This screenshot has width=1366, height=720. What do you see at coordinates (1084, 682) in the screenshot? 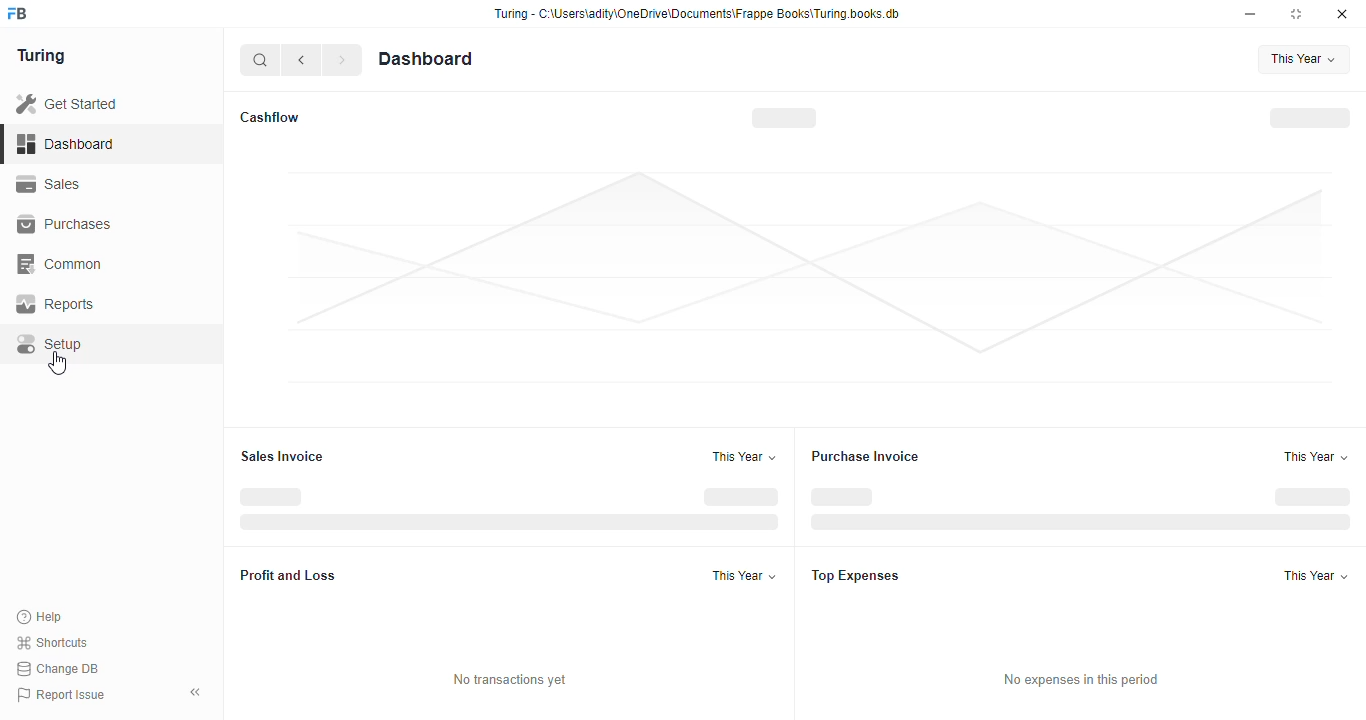
I see `No expenses in this period` at bounding box center [1084, 682].